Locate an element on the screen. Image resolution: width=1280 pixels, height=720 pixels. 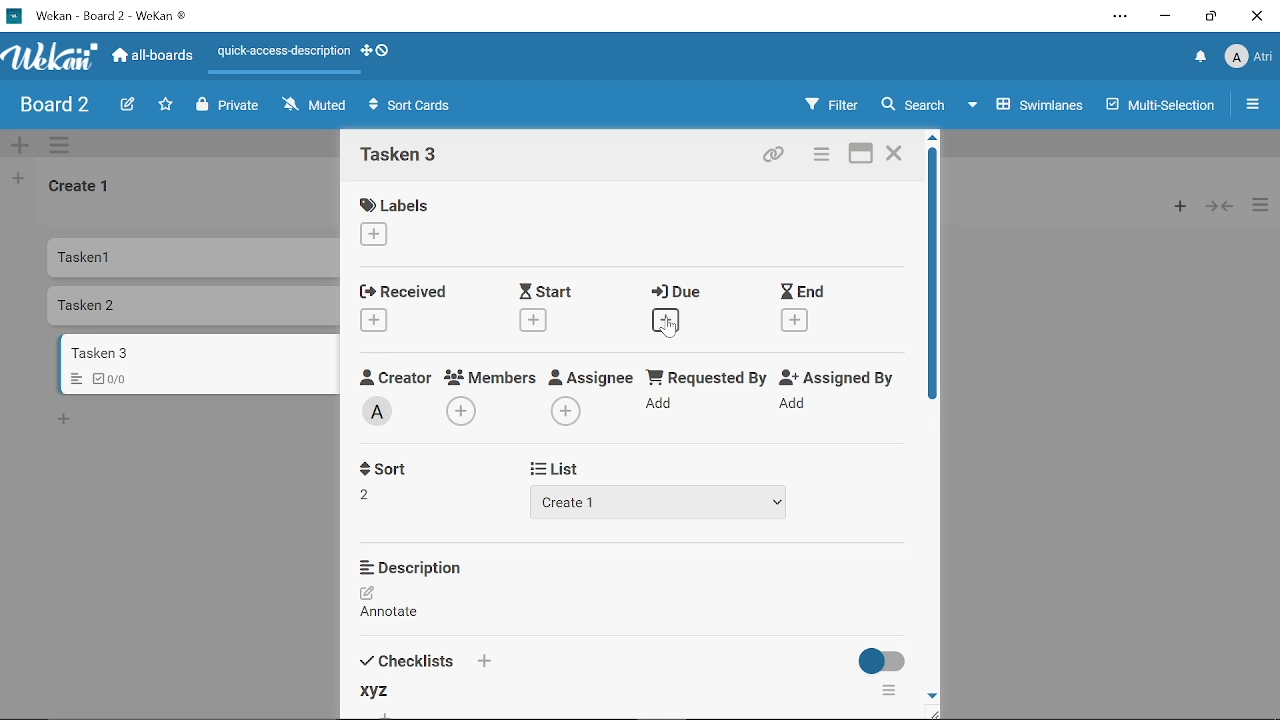
List is located at coordinates (560, 468).